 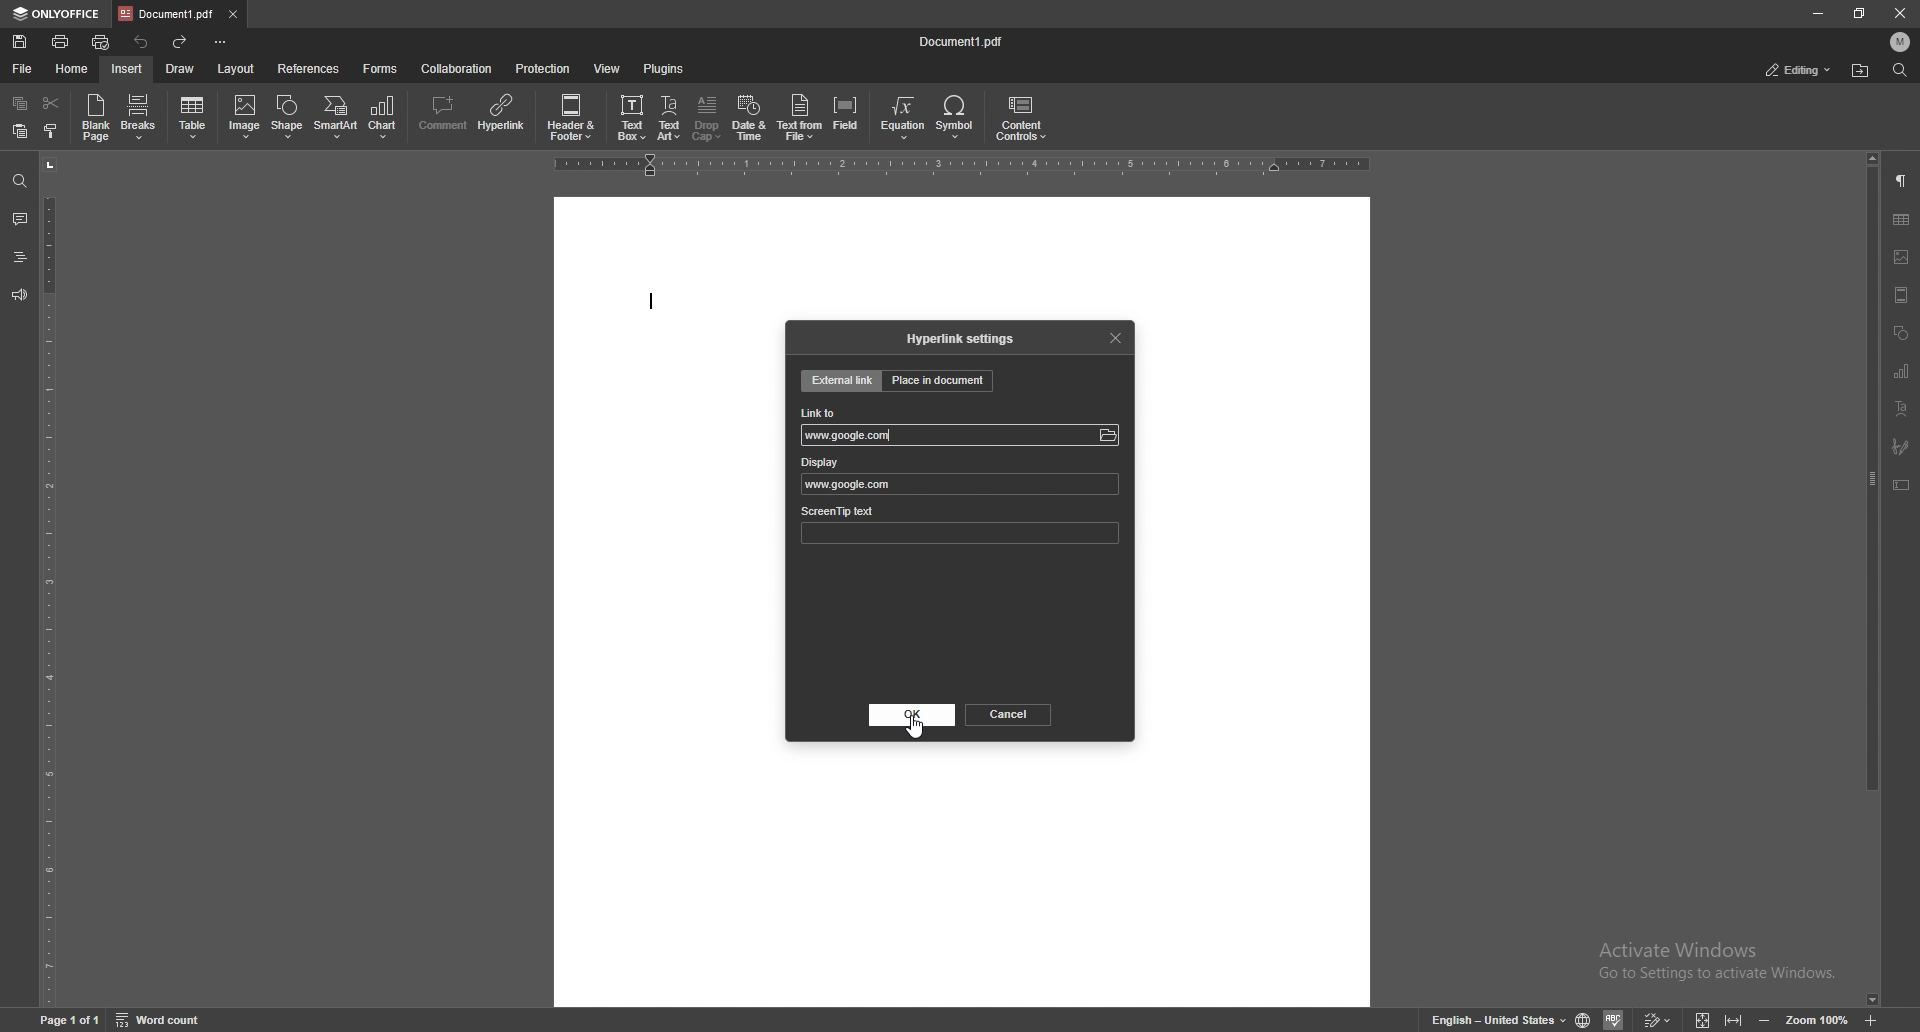 I want to click on header/footer, so click(x=1902, y=294).